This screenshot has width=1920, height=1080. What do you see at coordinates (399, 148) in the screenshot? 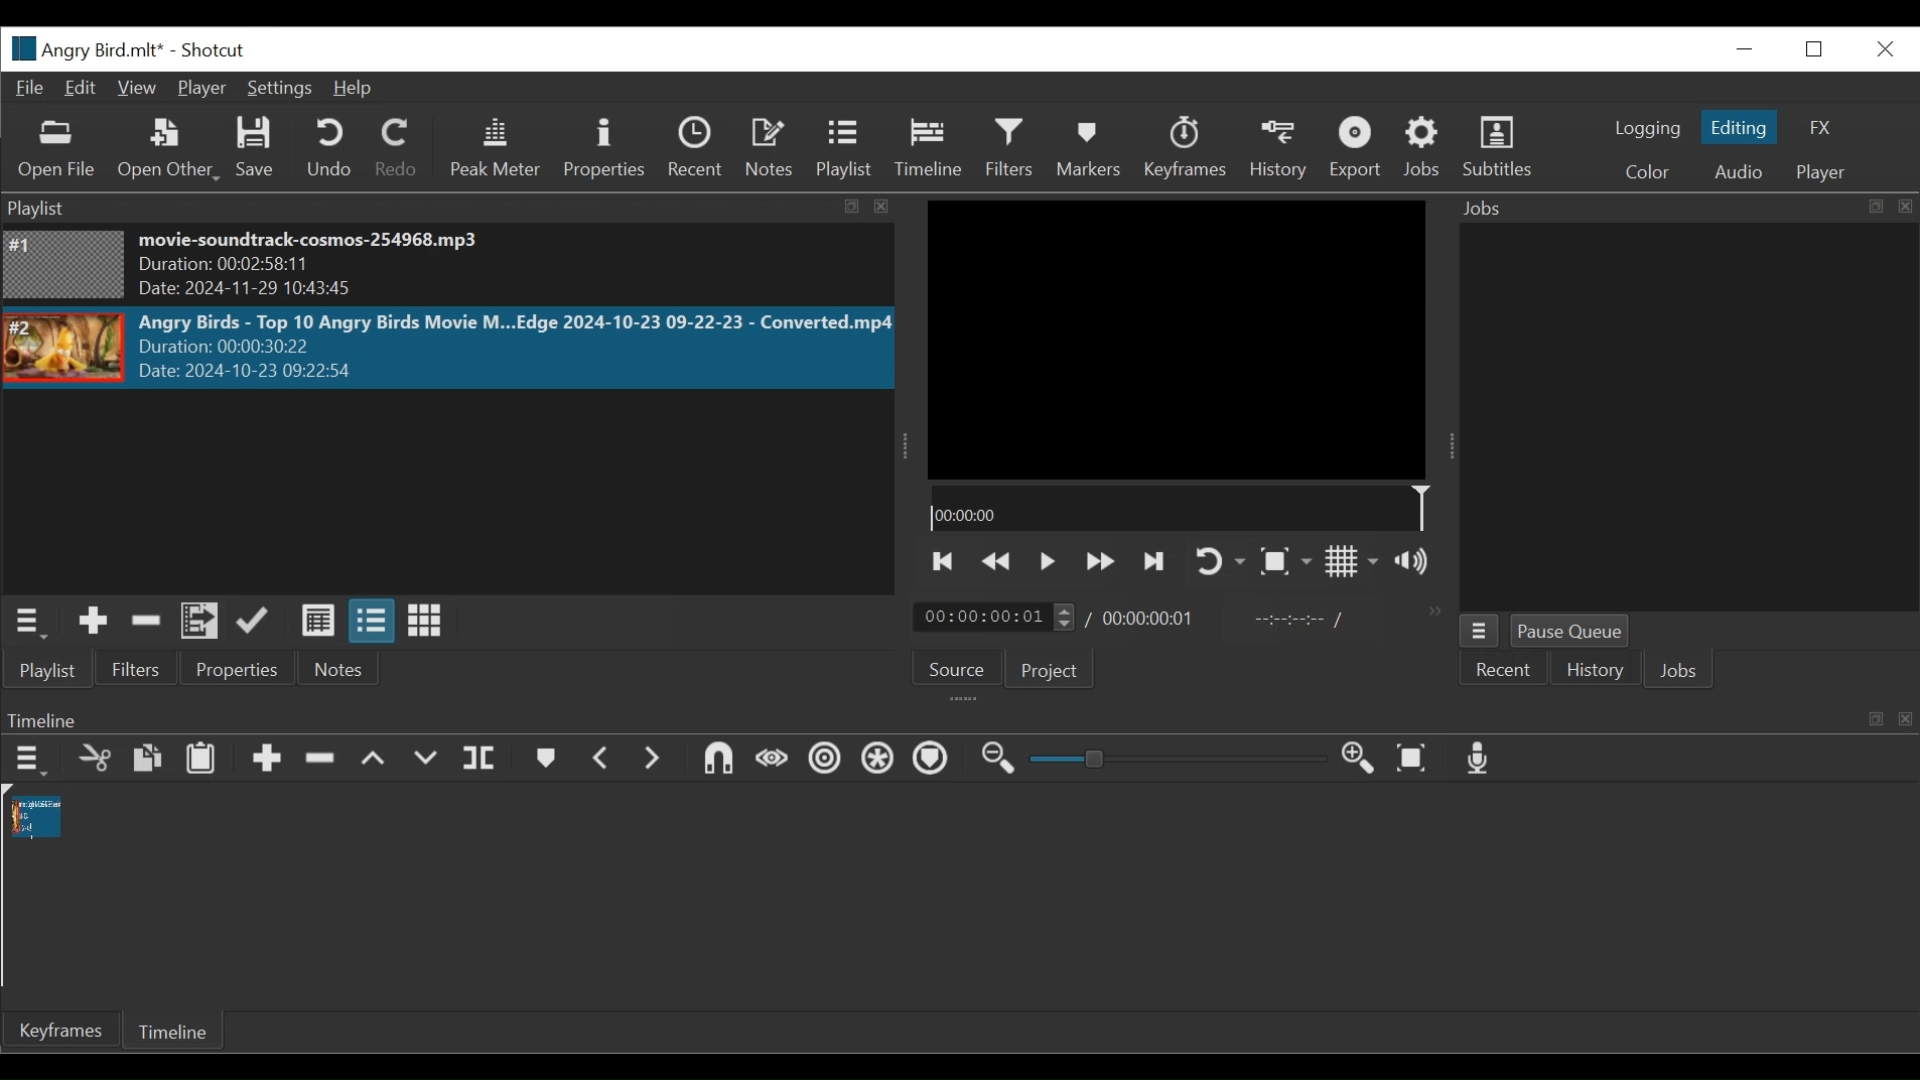
I see `Redo` at bounding box center [399, 148].